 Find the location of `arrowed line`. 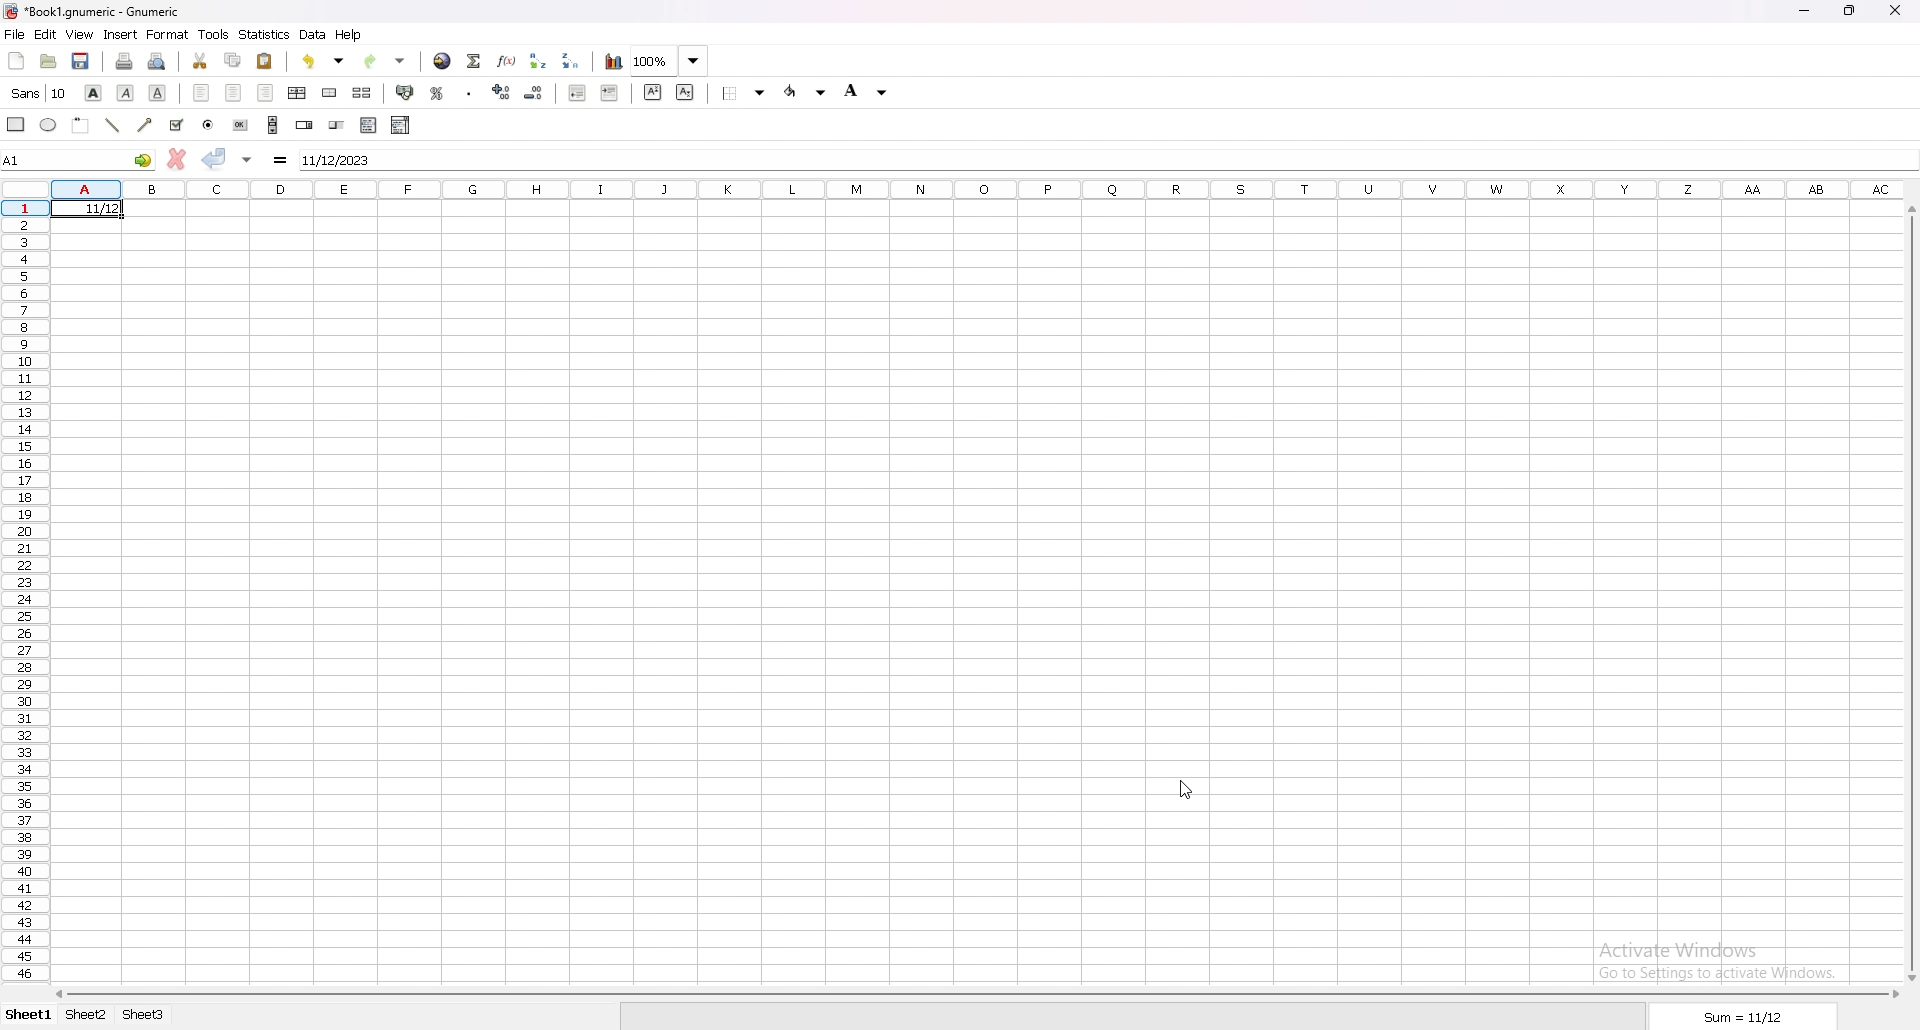

arrowed line is located at coordinates (147, 124).